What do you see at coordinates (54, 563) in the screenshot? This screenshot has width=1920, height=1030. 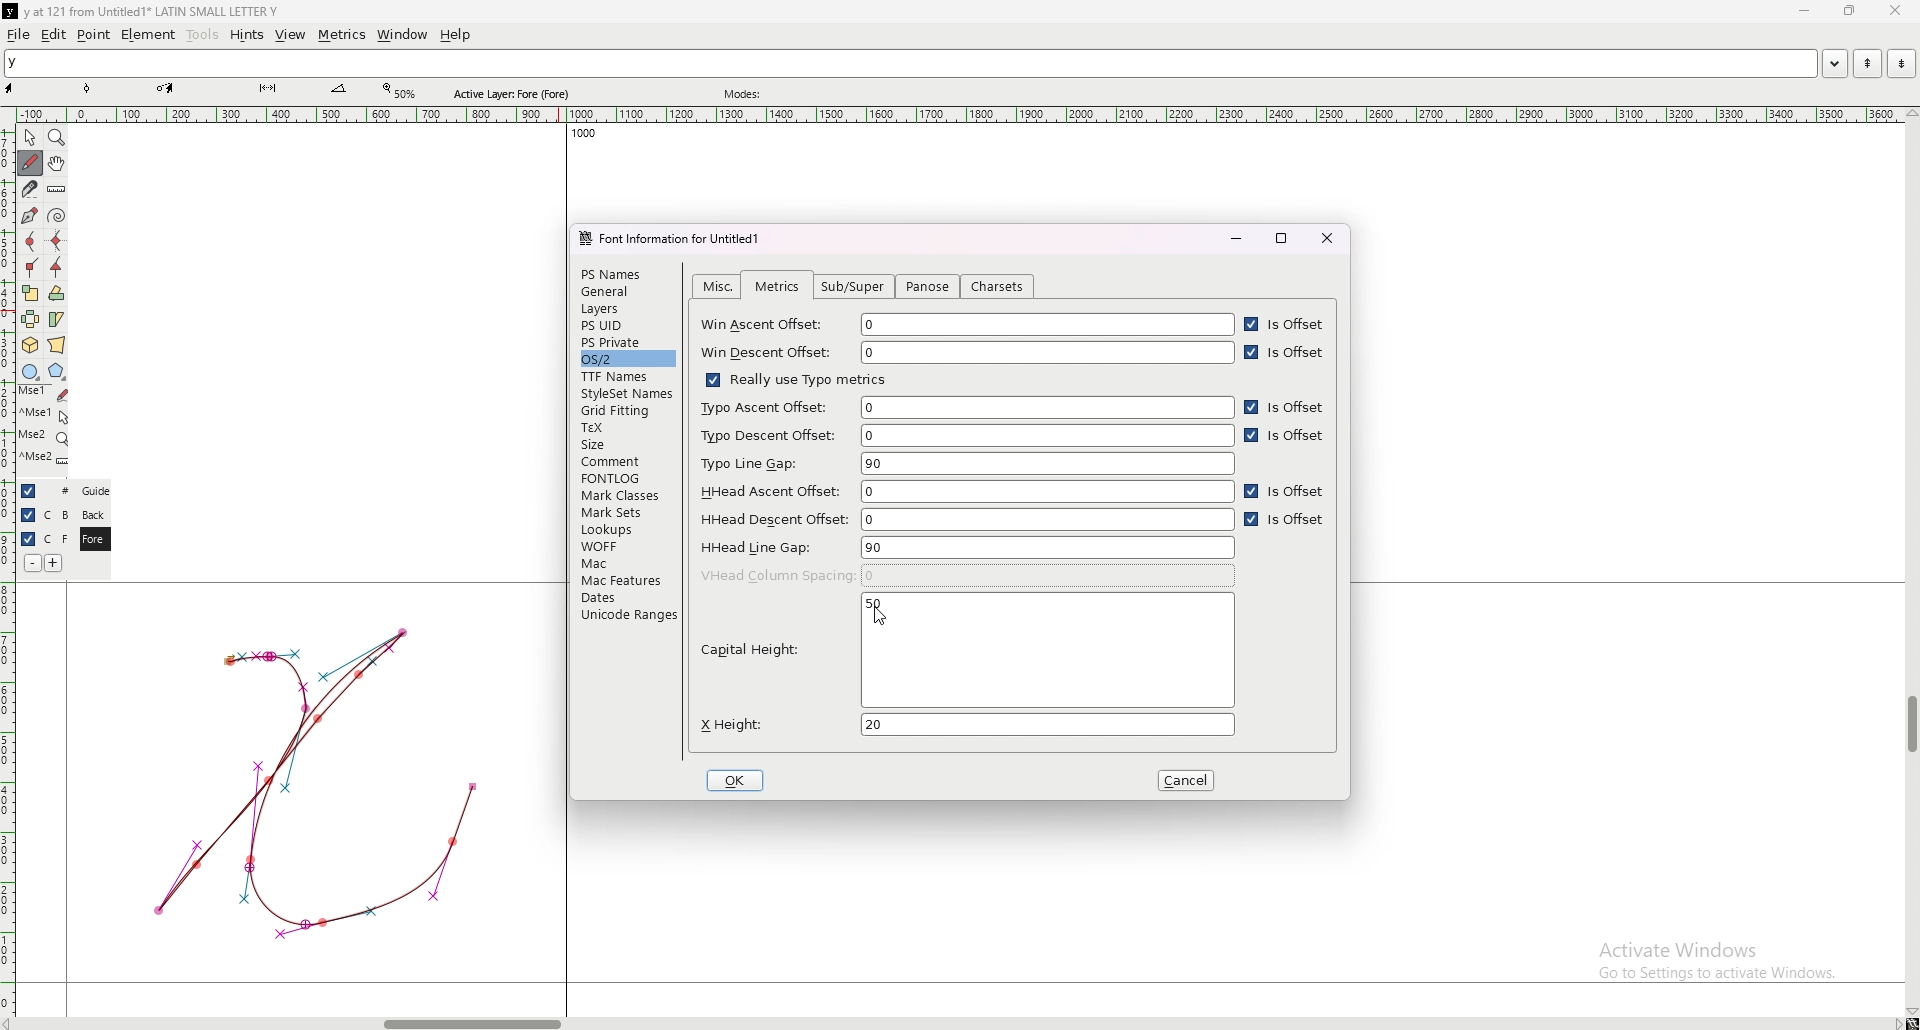 I see `add layer` at bounding box center [54, 563].